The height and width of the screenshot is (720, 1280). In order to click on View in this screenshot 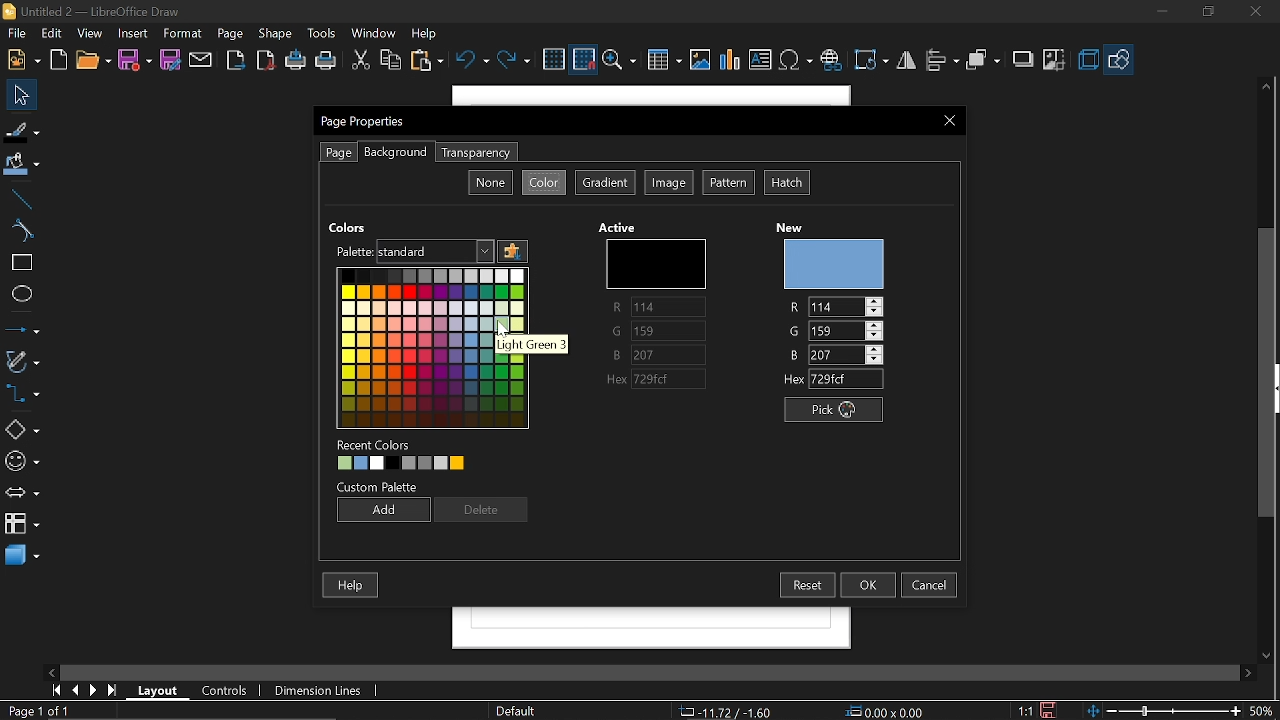, I will do `click(89, 35)`.